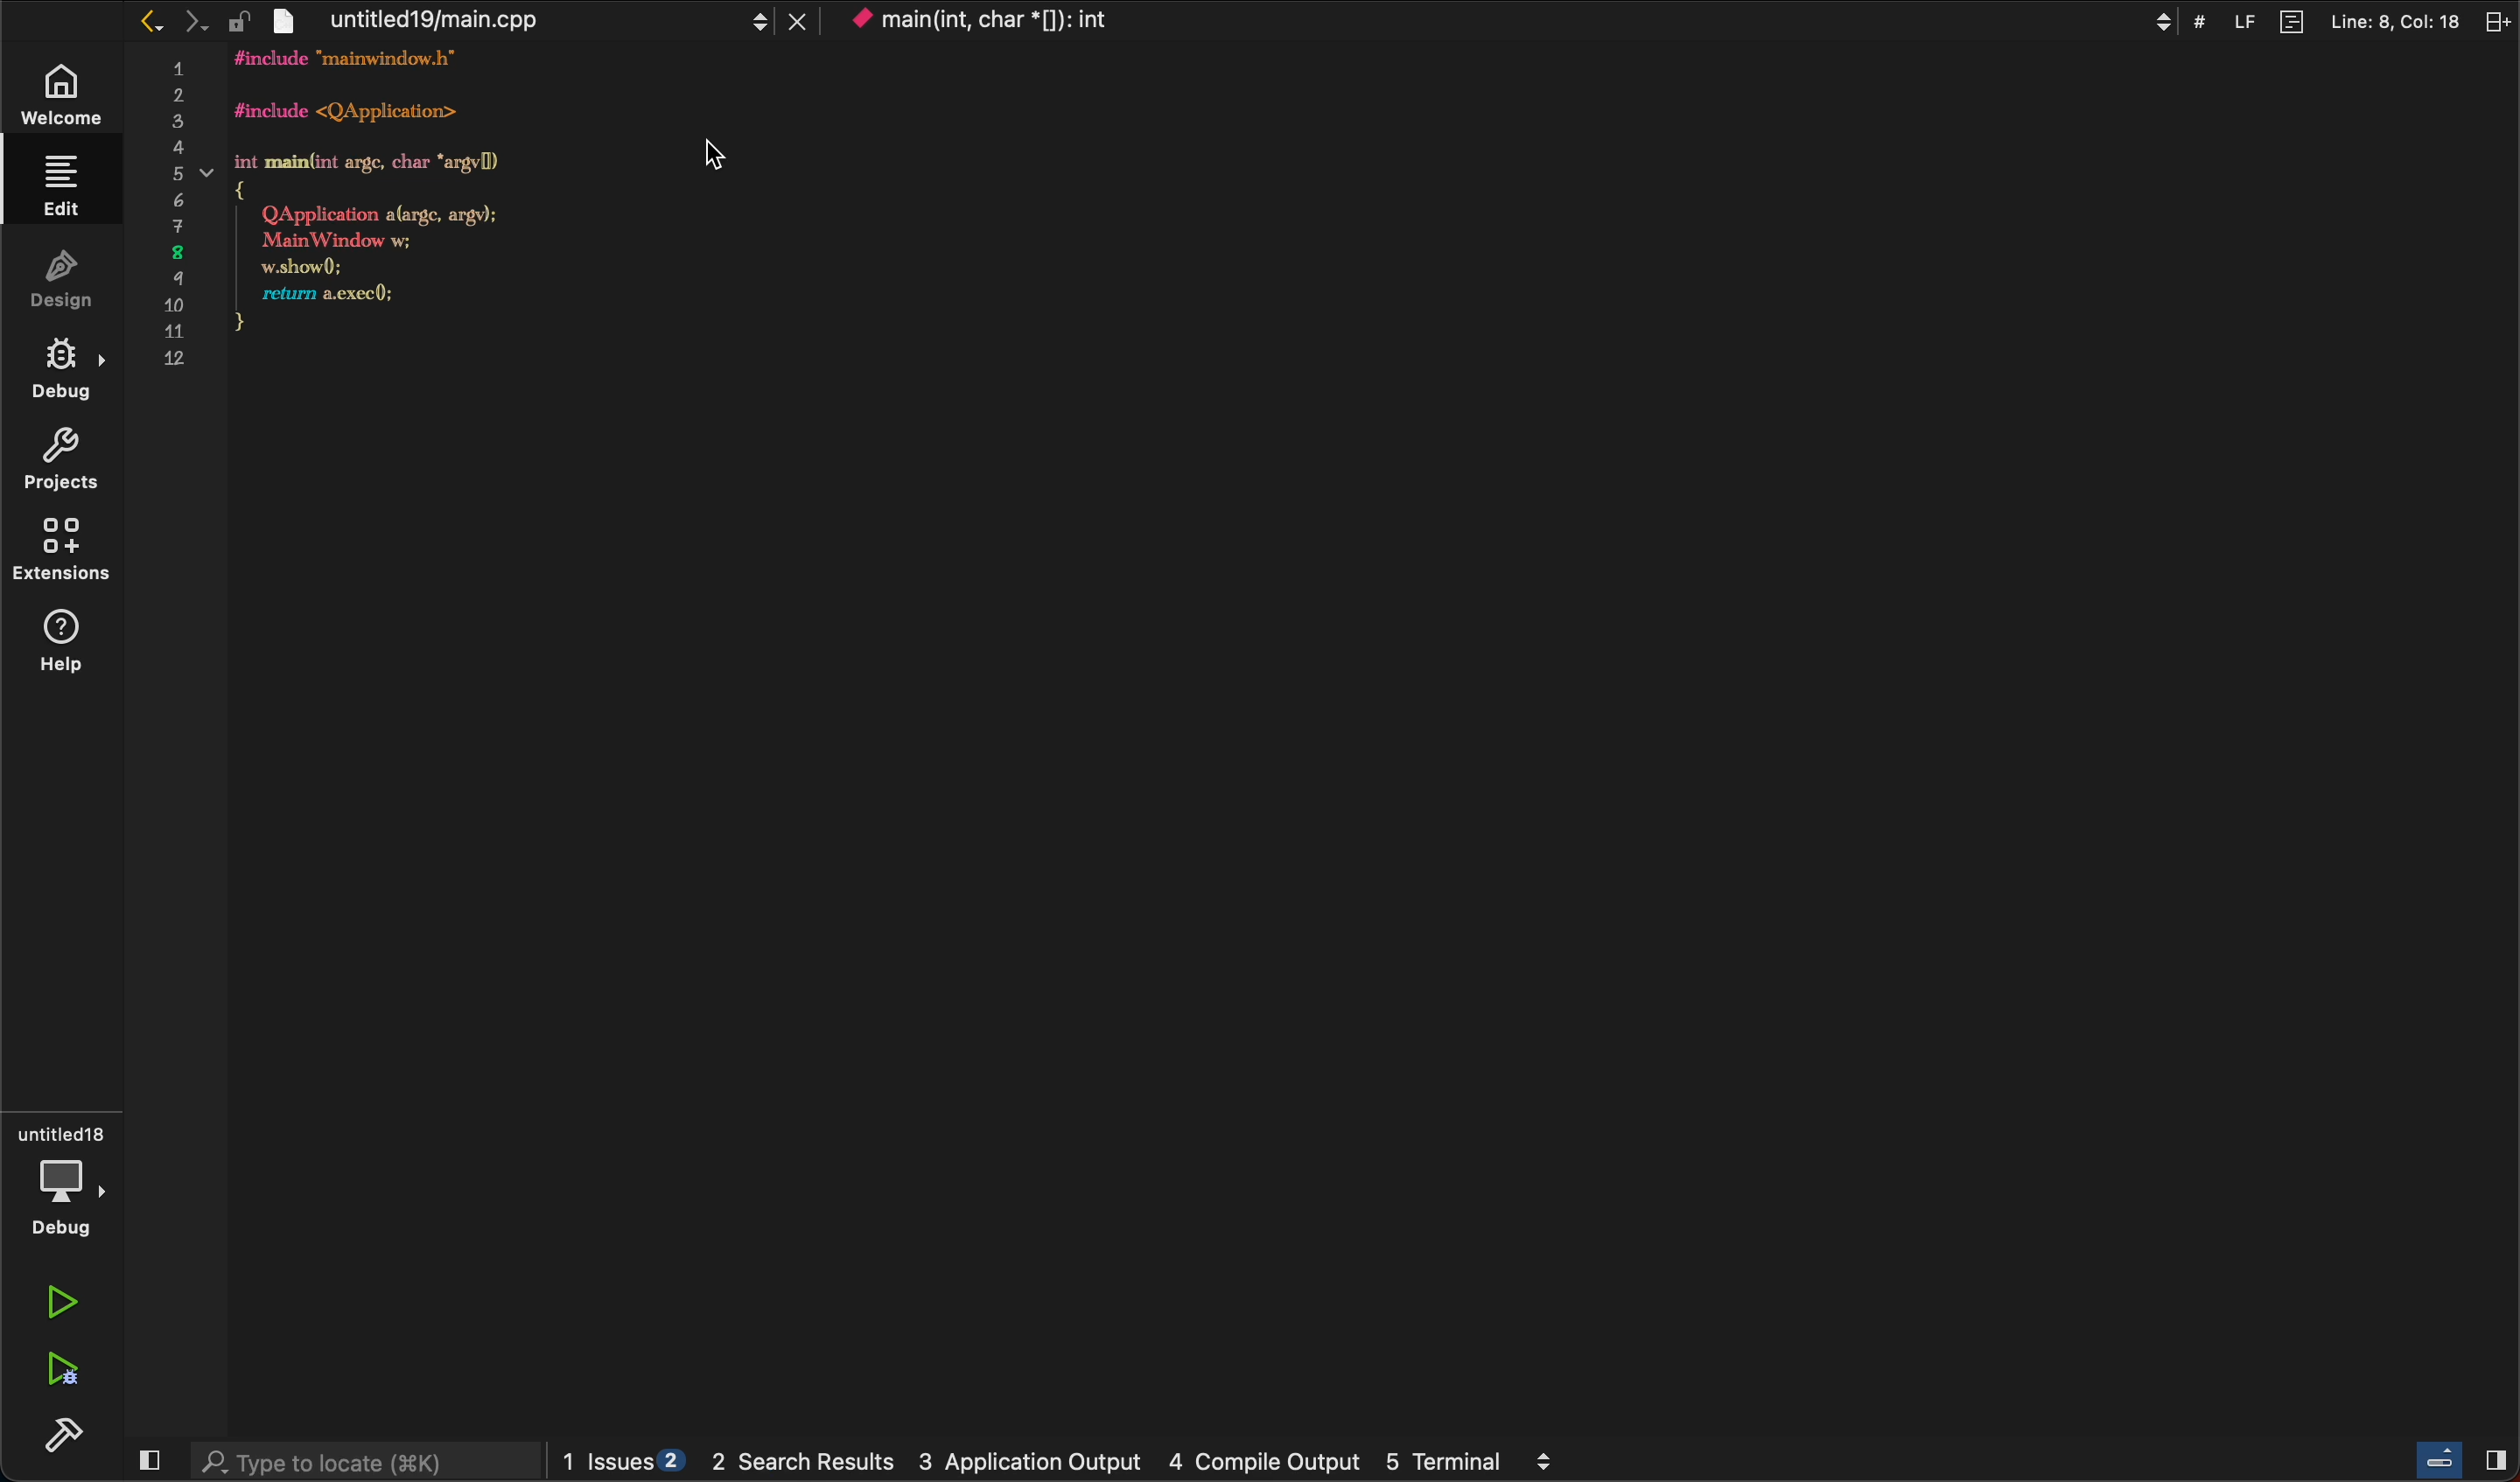 The image size is (2520, 1482). Describe the element at coordinates (62, 462) in the screenshot. I see `projects` at that location.